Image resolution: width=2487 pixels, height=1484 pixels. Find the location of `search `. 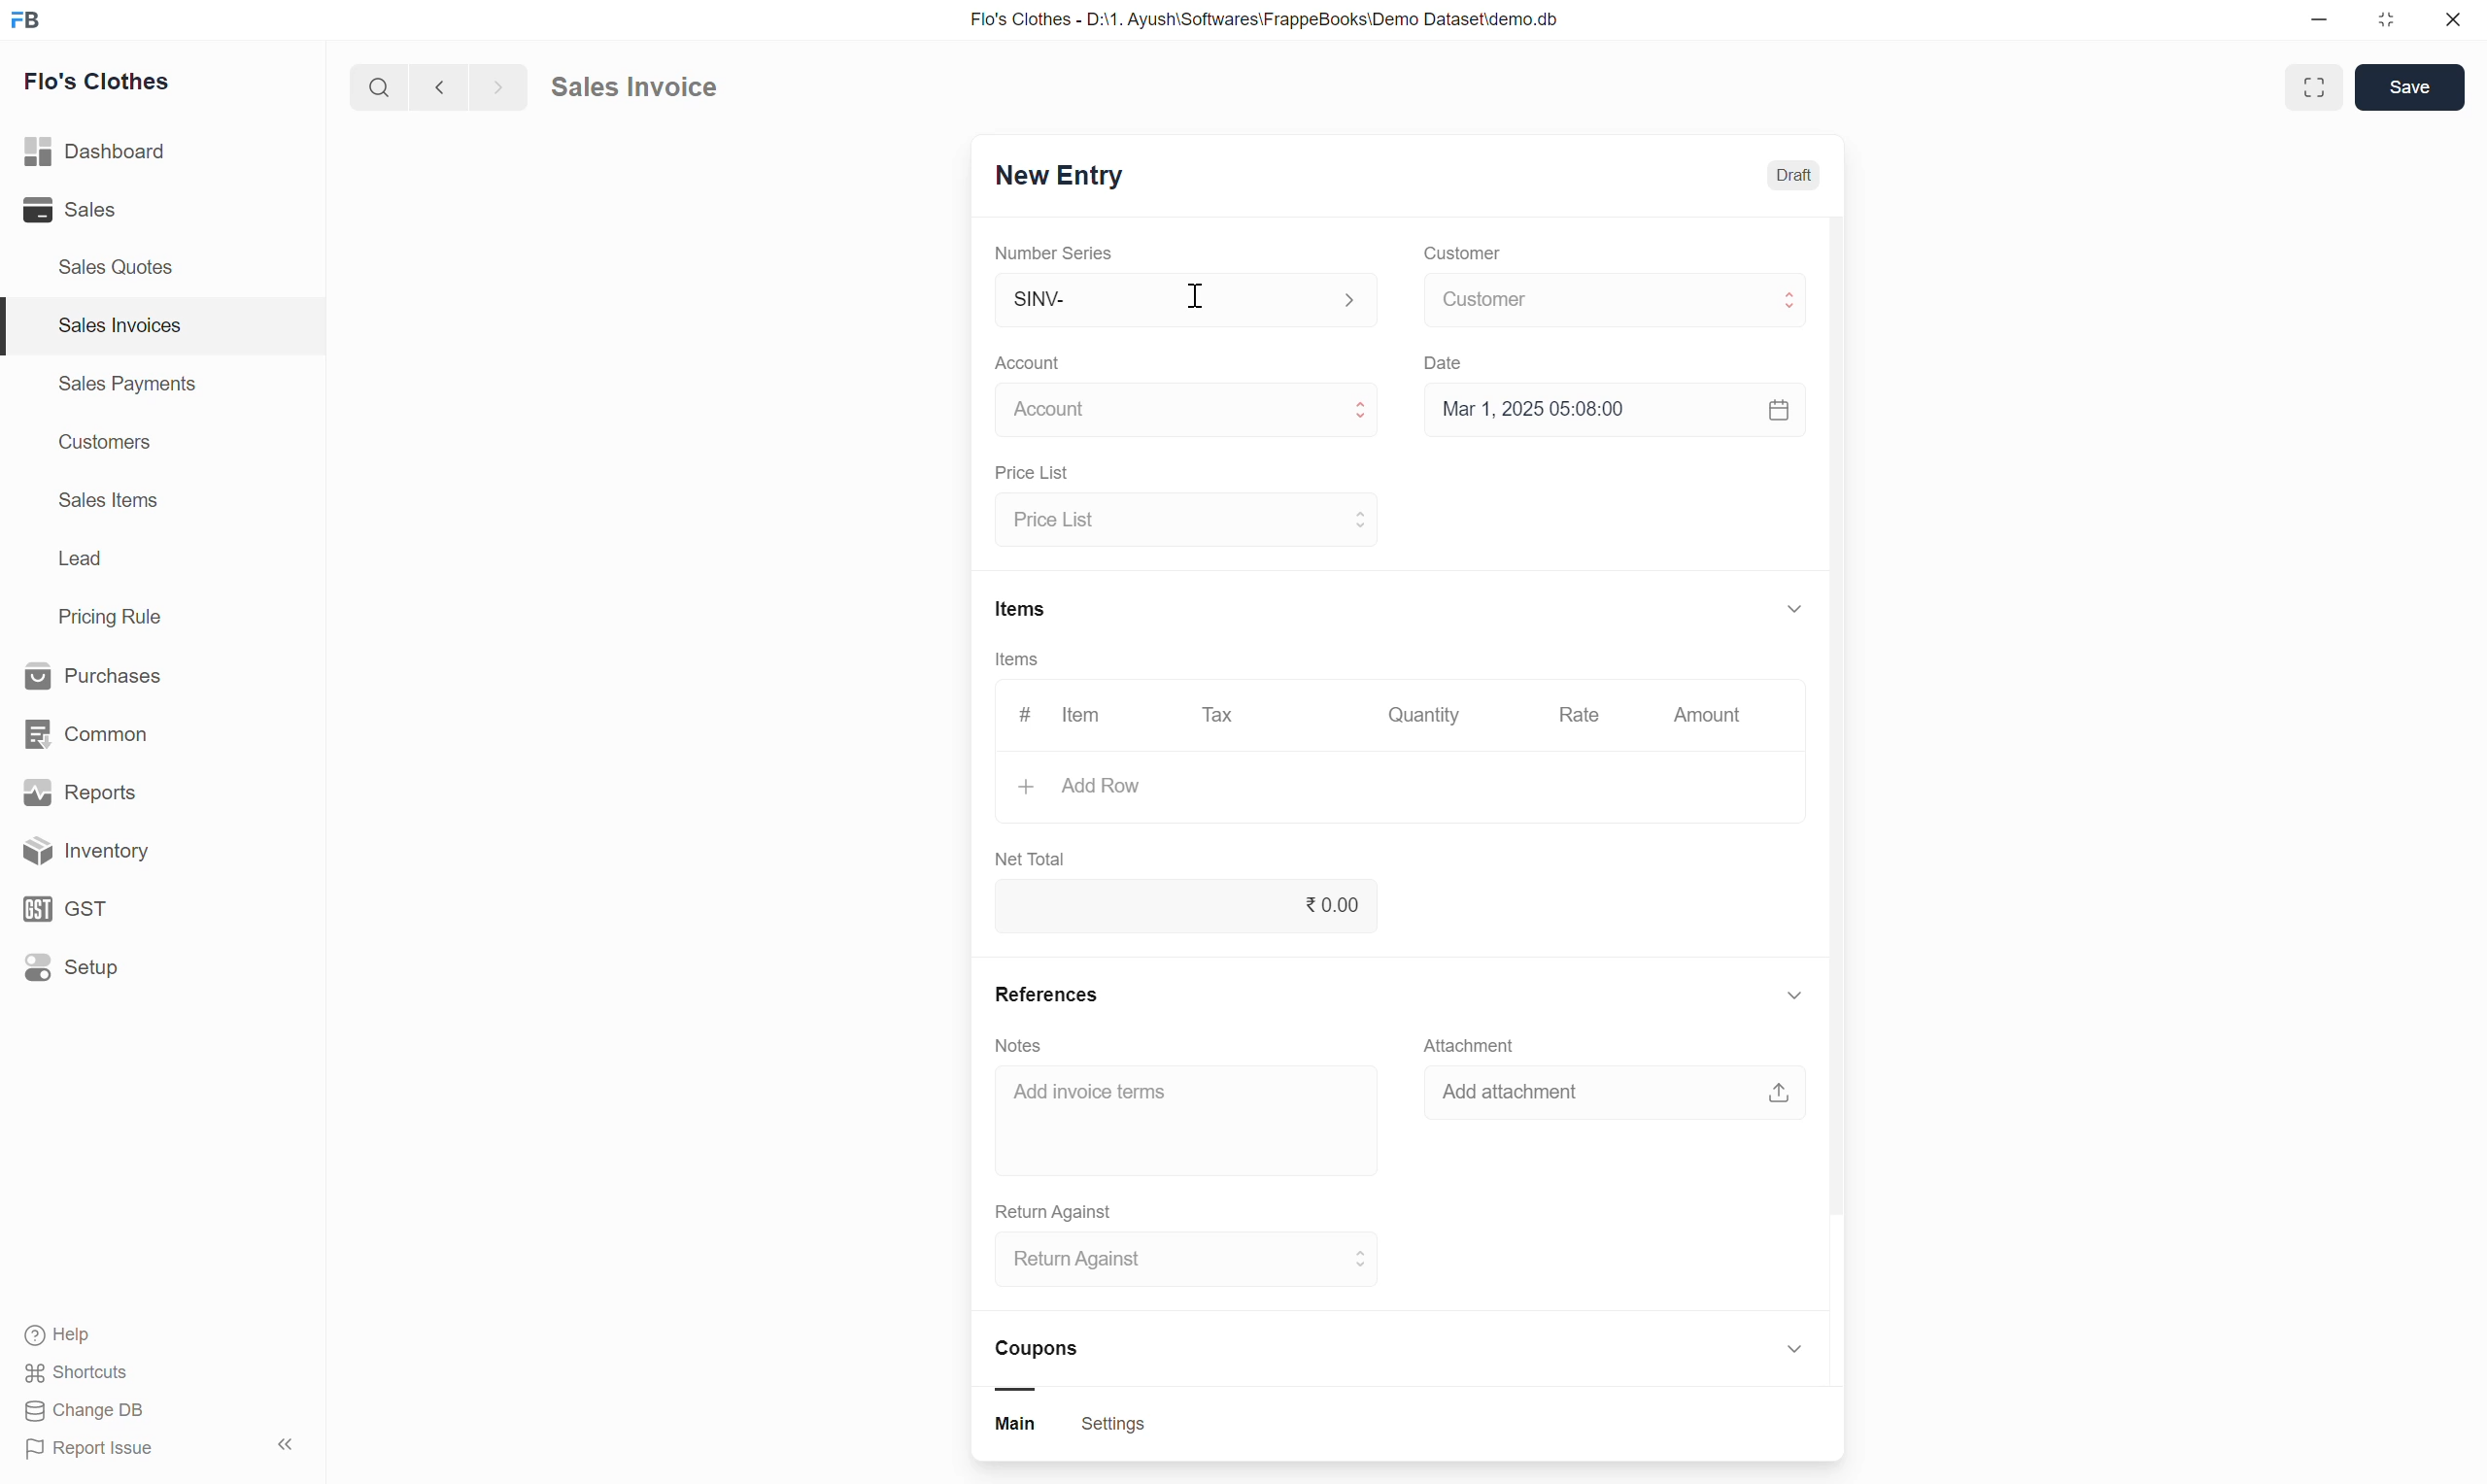

search  is located at coordinates (375, 92).